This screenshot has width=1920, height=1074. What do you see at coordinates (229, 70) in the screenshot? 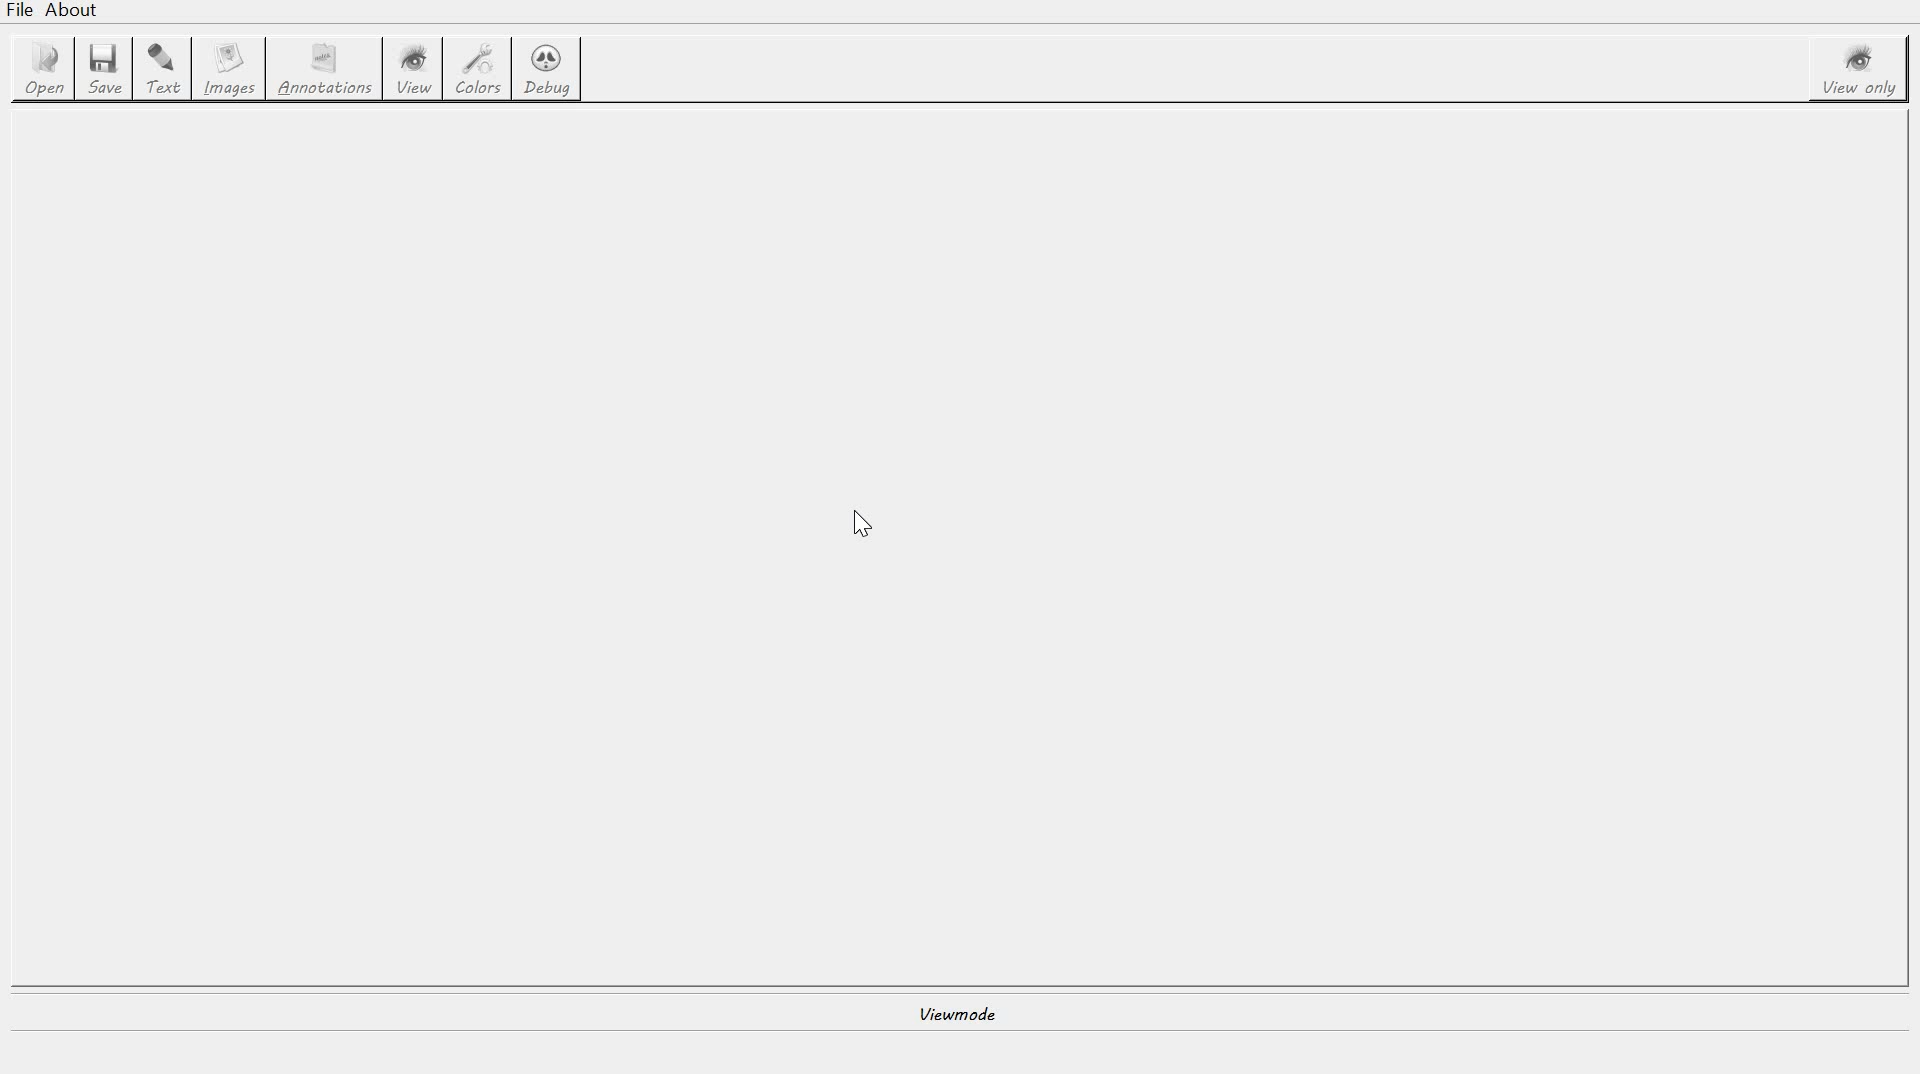
I see `images` at bounding box center [229, 70].